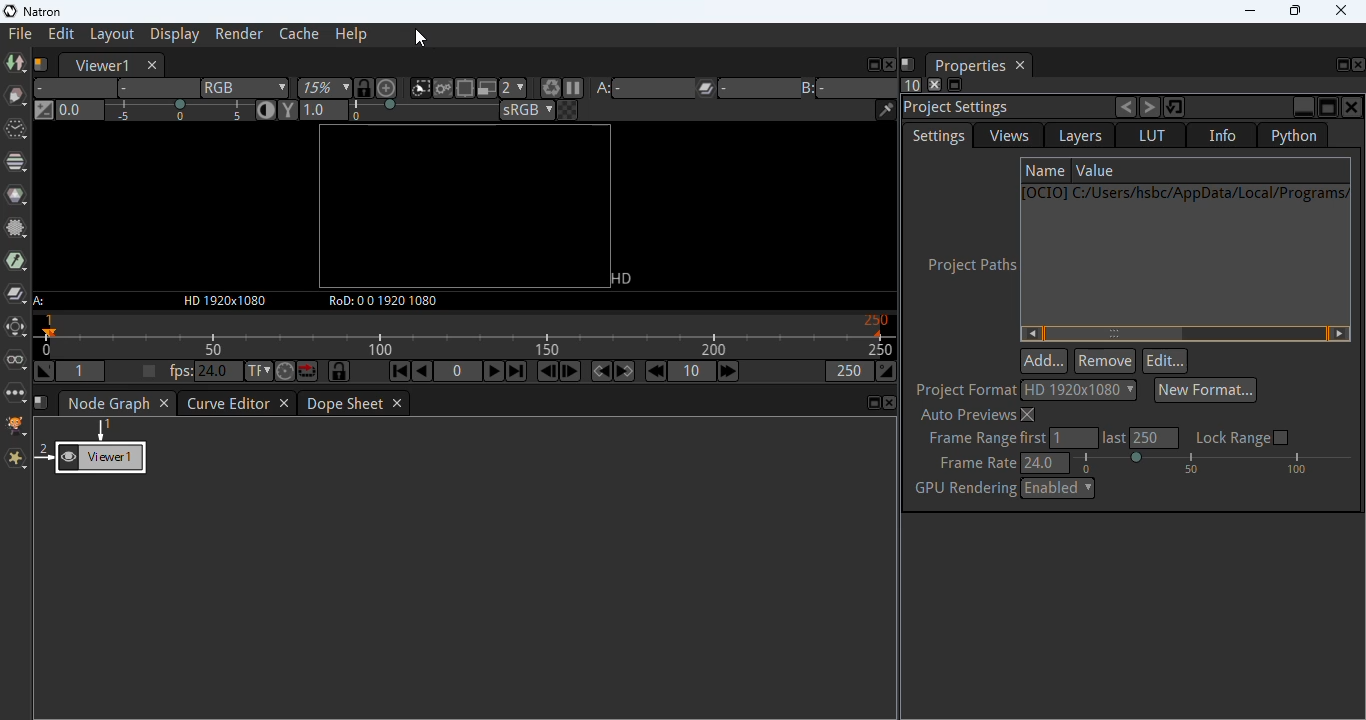 The height and width of the screenshot is (720, 1366). I want to click on frame range first 1 last 250, so click(985, 438).